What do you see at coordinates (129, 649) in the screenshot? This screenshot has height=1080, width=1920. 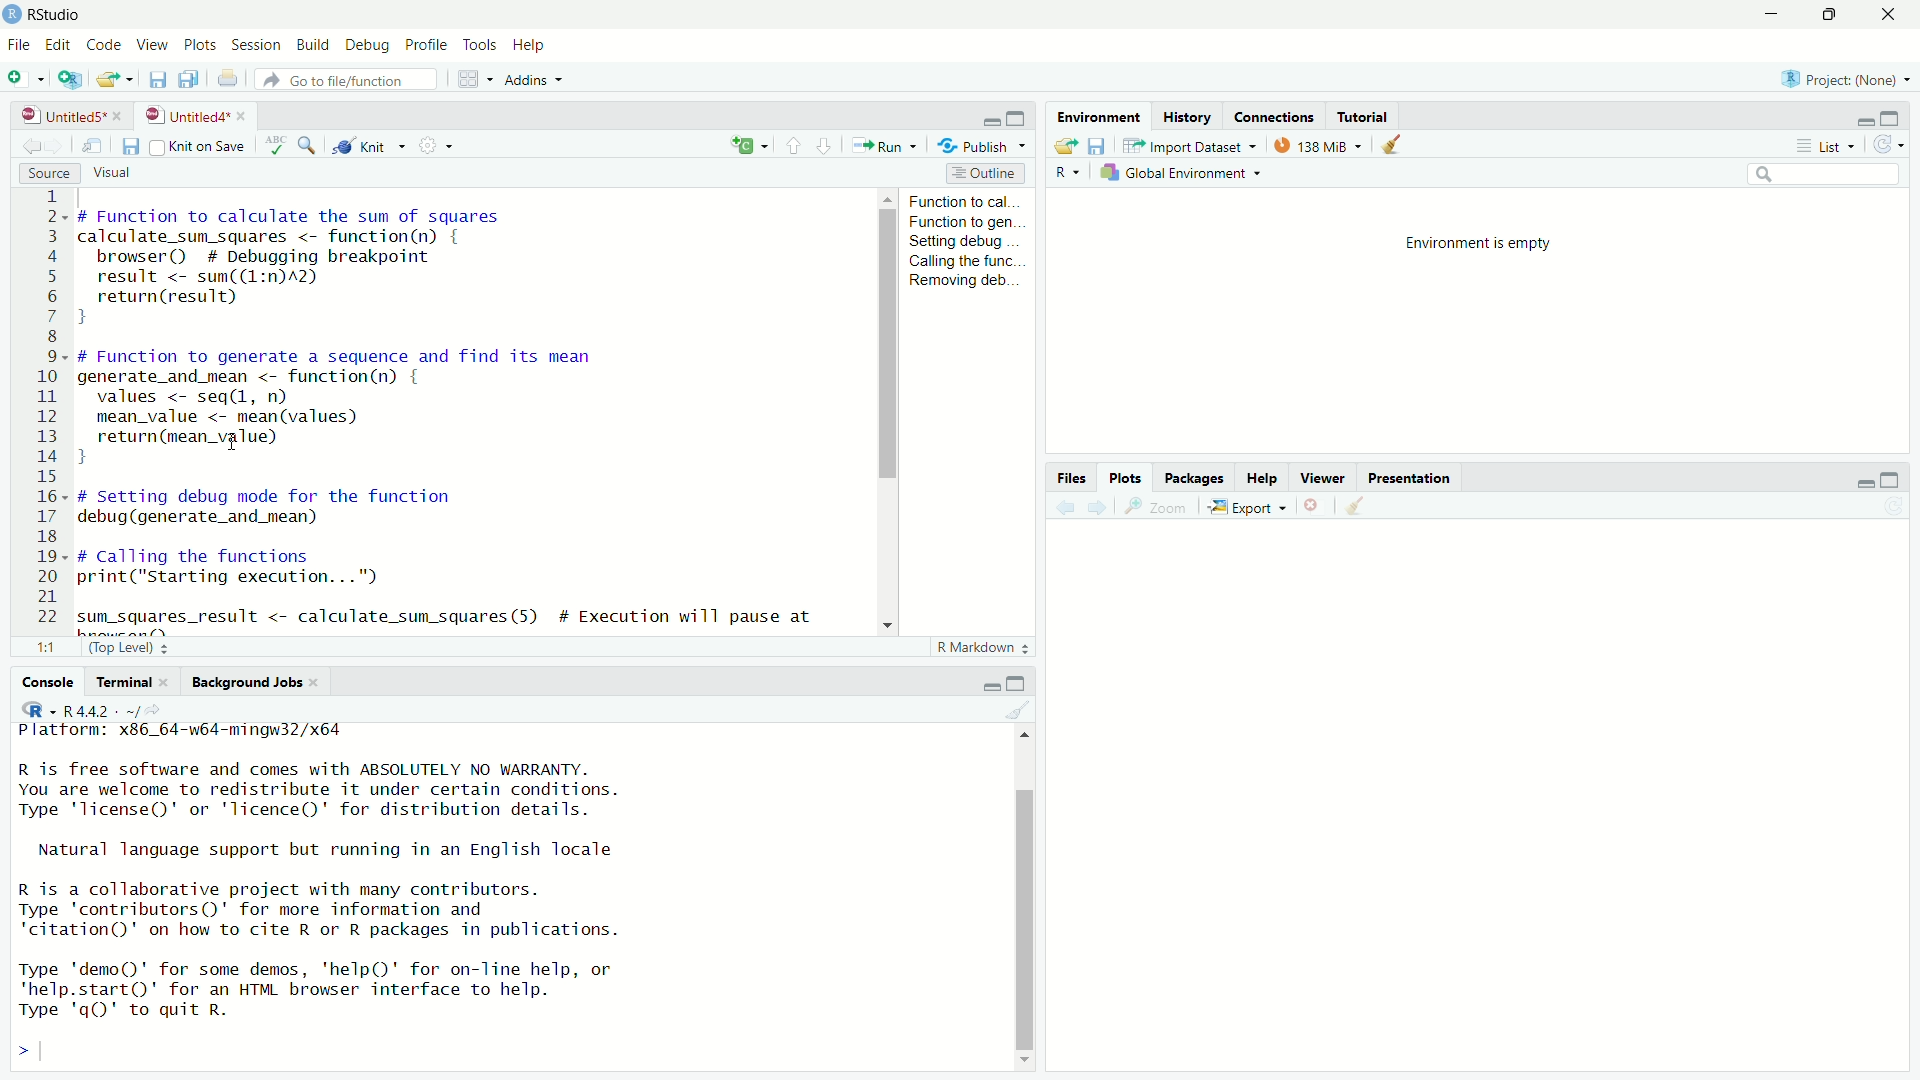 I see `(Top Level)` at bounding box center [129, 649].